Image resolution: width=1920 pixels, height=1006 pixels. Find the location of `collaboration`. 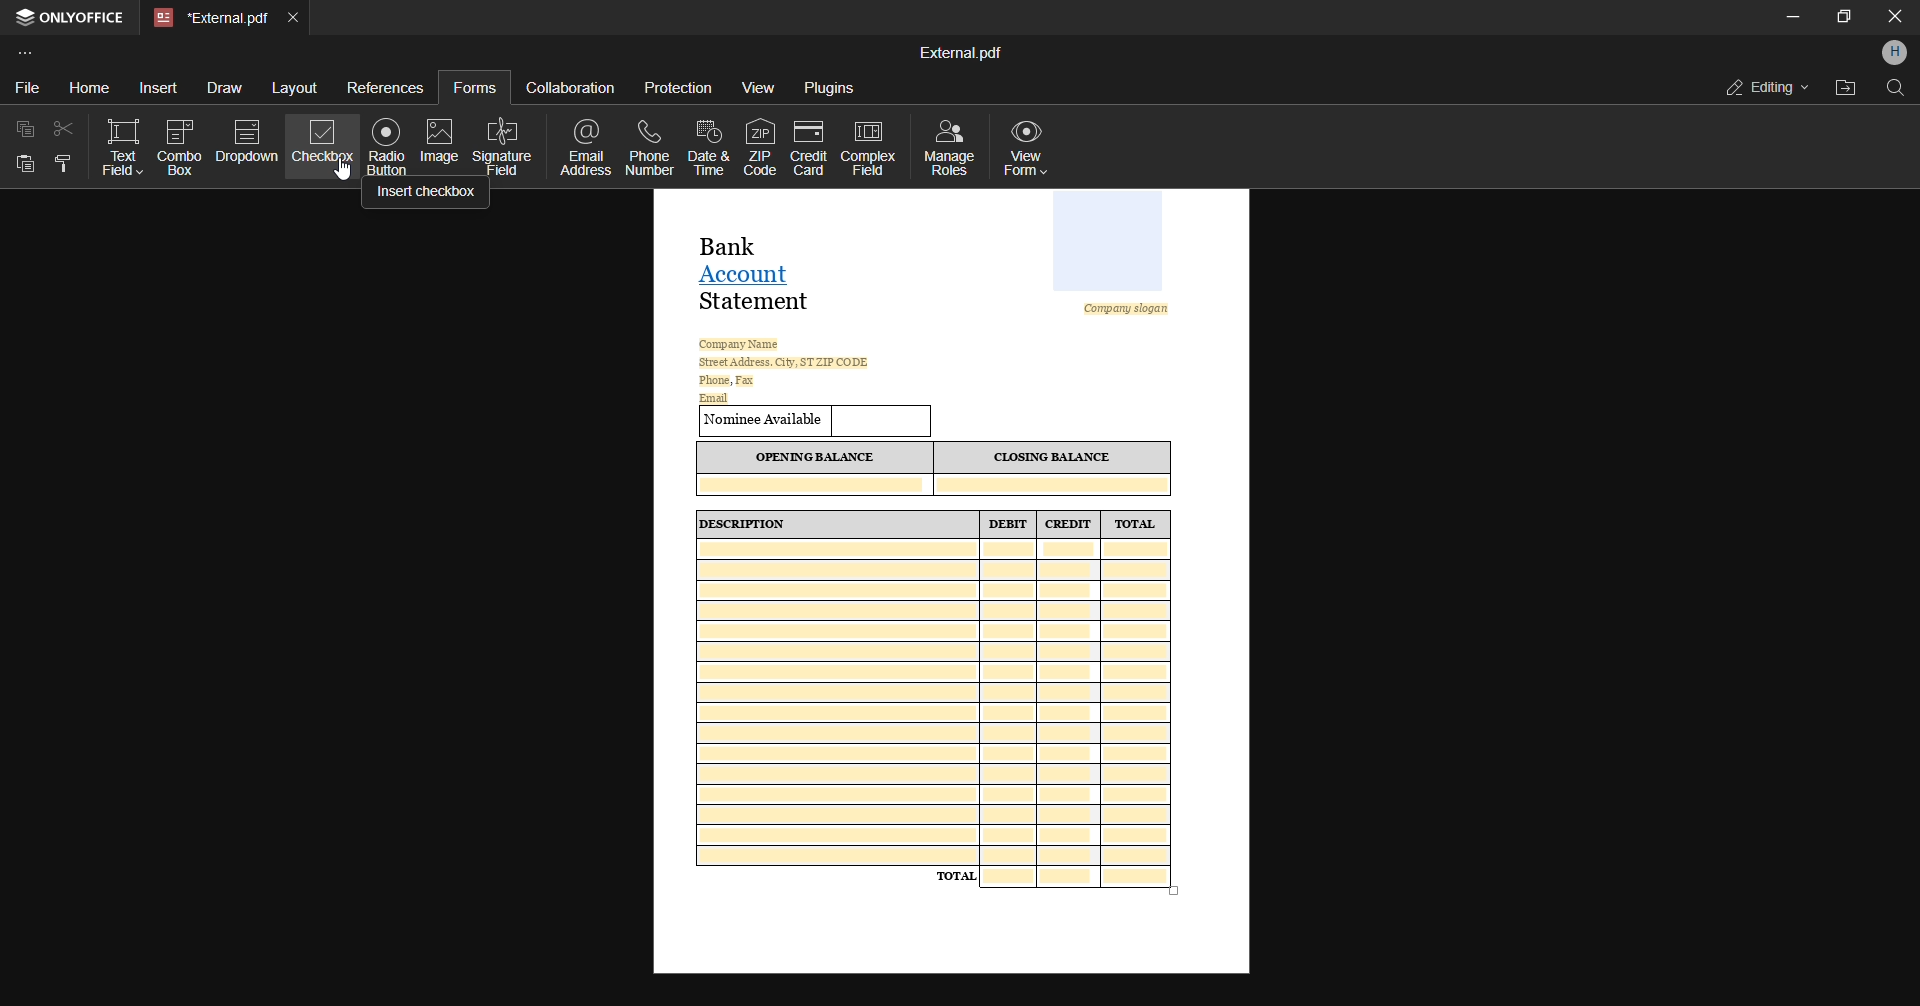

collaboration is located at coordinates (570, 86).